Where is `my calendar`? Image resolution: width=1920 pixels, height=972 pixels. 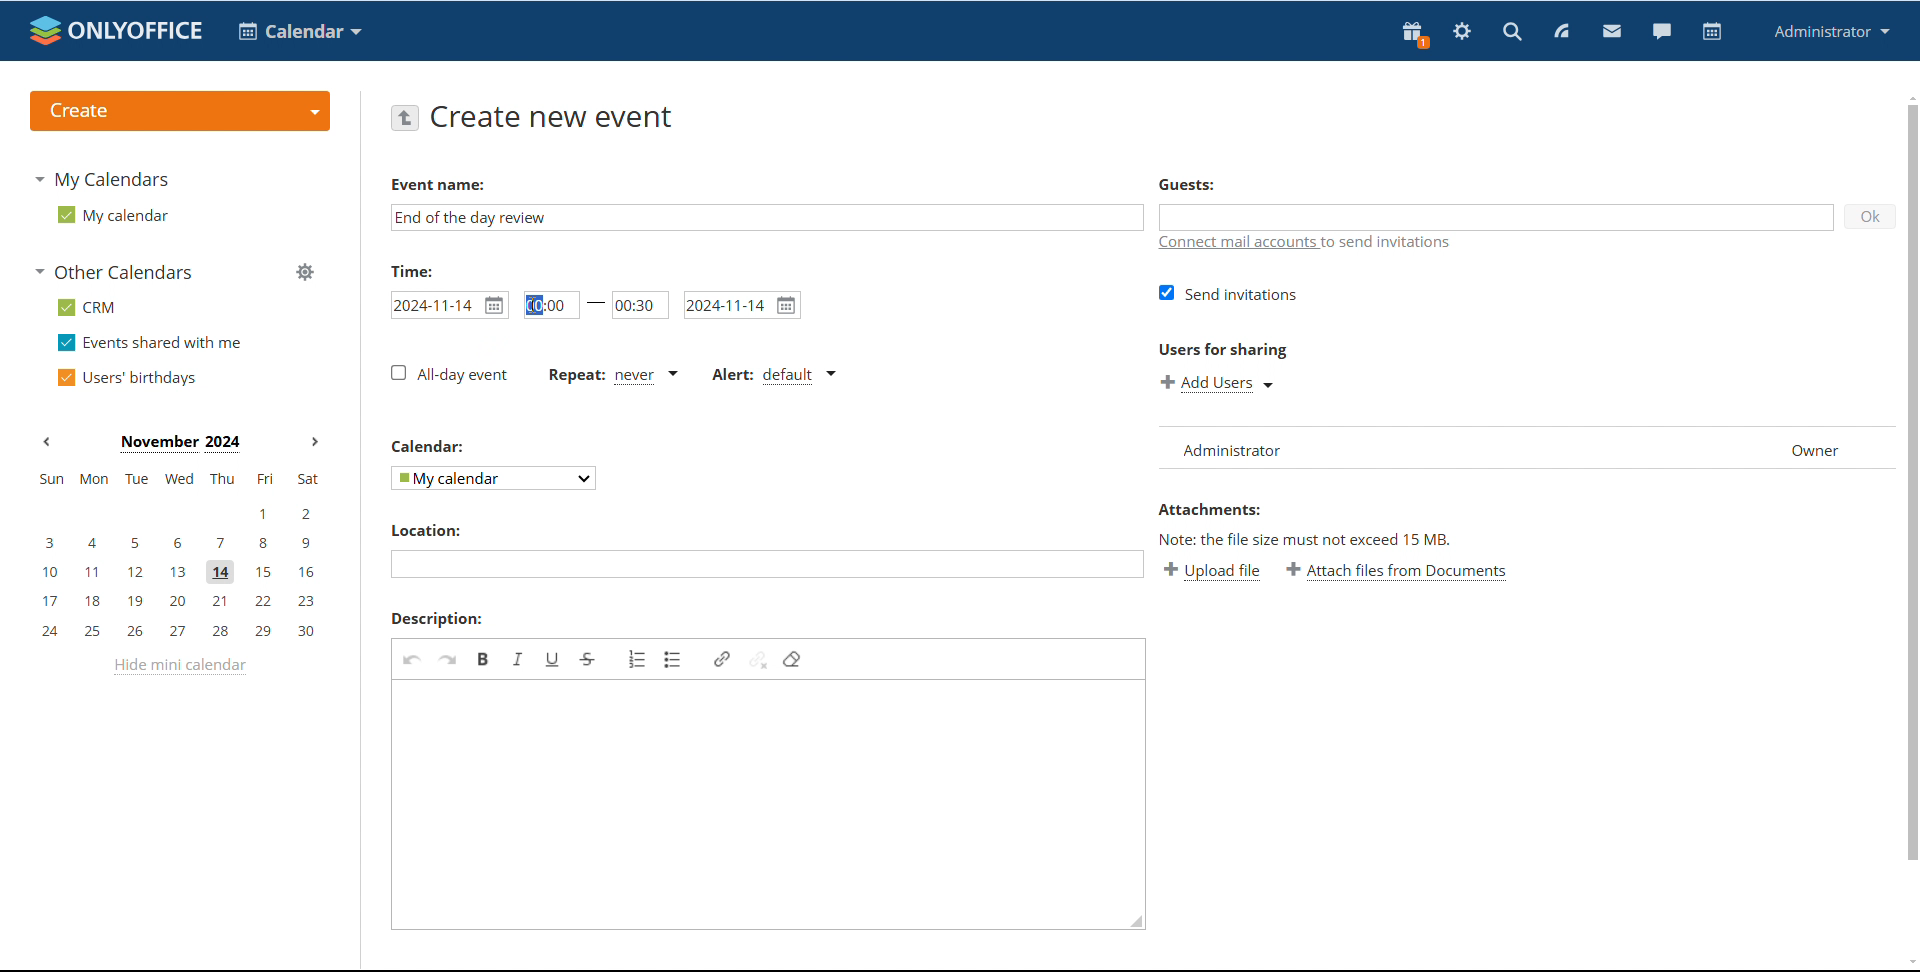
my calendar is located at coordinates (111, 215).